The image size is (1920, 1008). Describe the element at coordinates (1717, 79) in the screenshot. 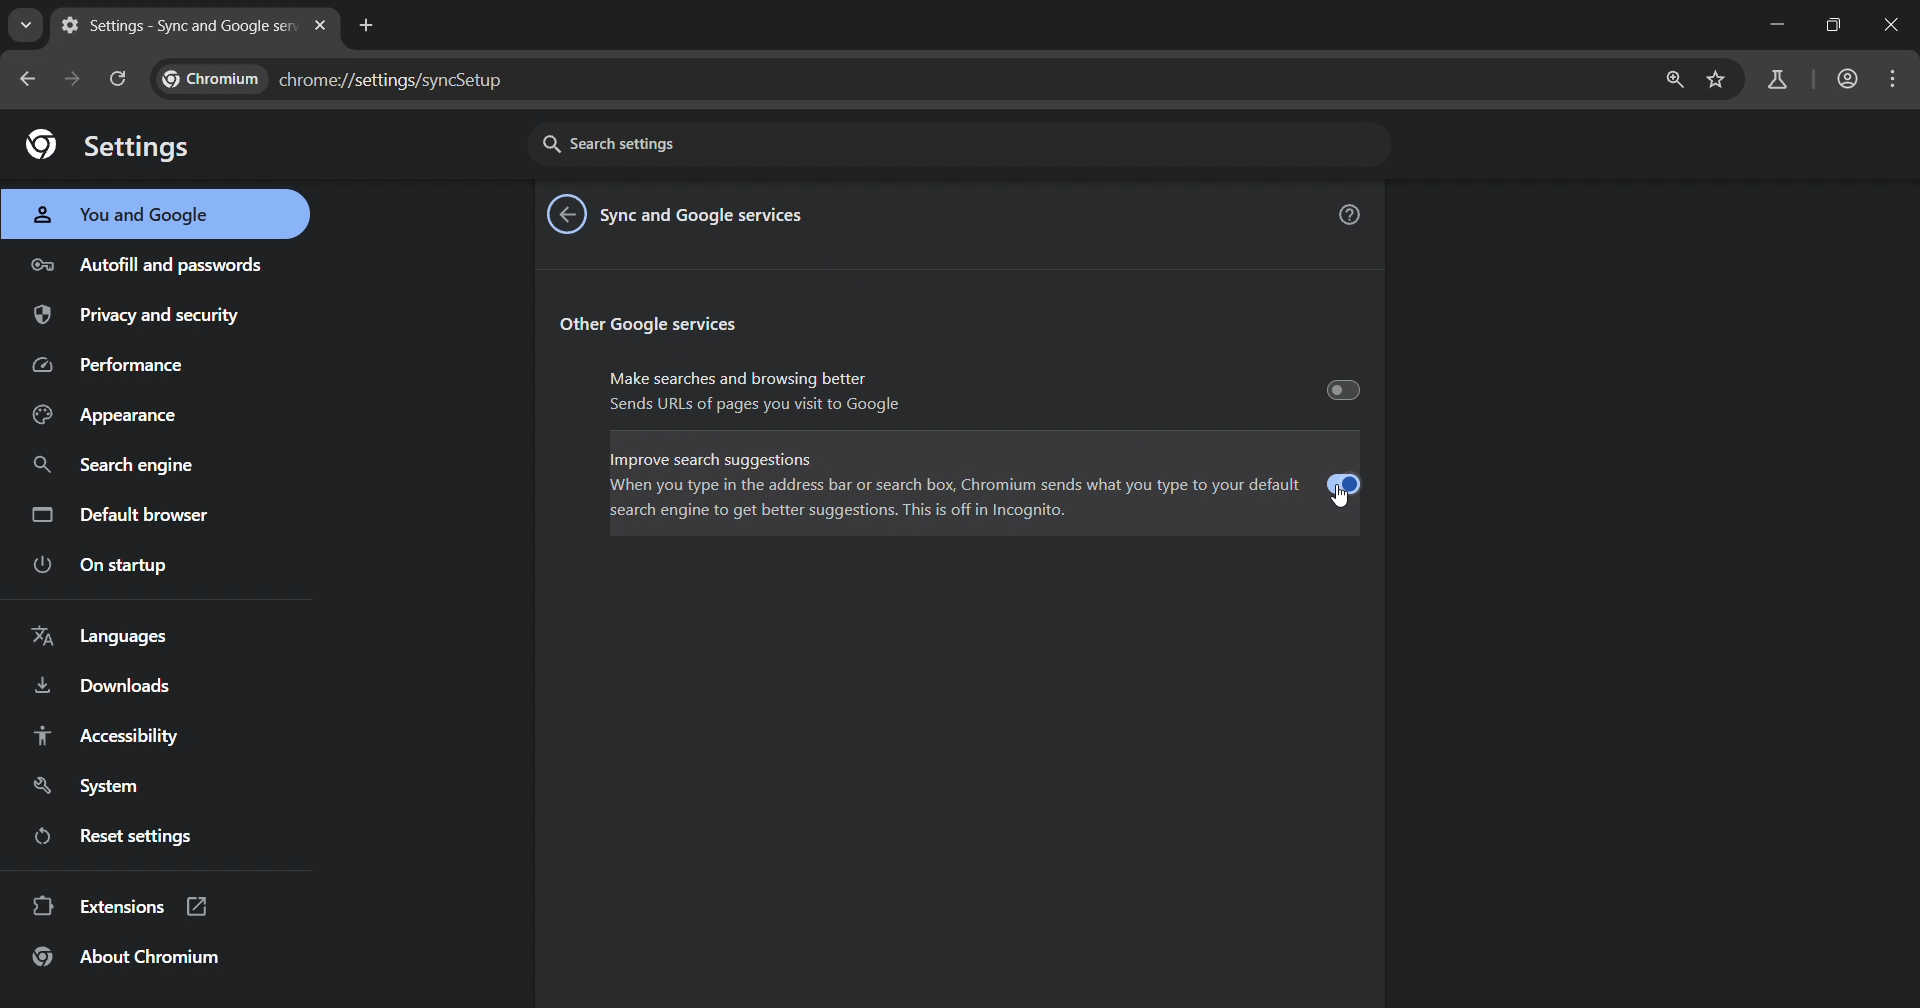

I see `bookmark page` at that location.